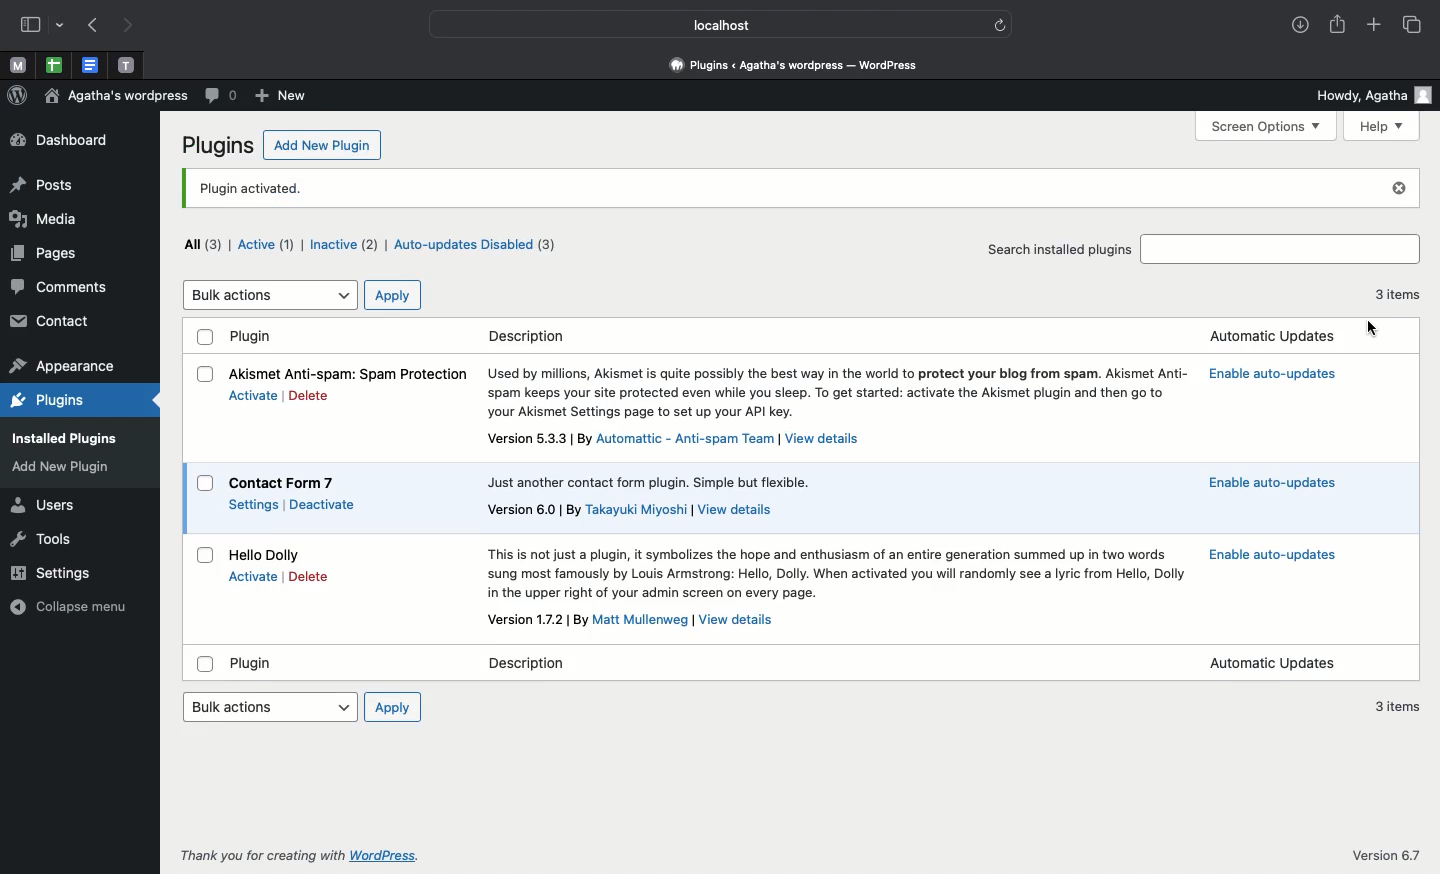 Image resolution: width=1440 pixels, height=874 pixels. Describe the element at coordinates (1373, 93) in the screenshot. I see `Howdy user` at that location.